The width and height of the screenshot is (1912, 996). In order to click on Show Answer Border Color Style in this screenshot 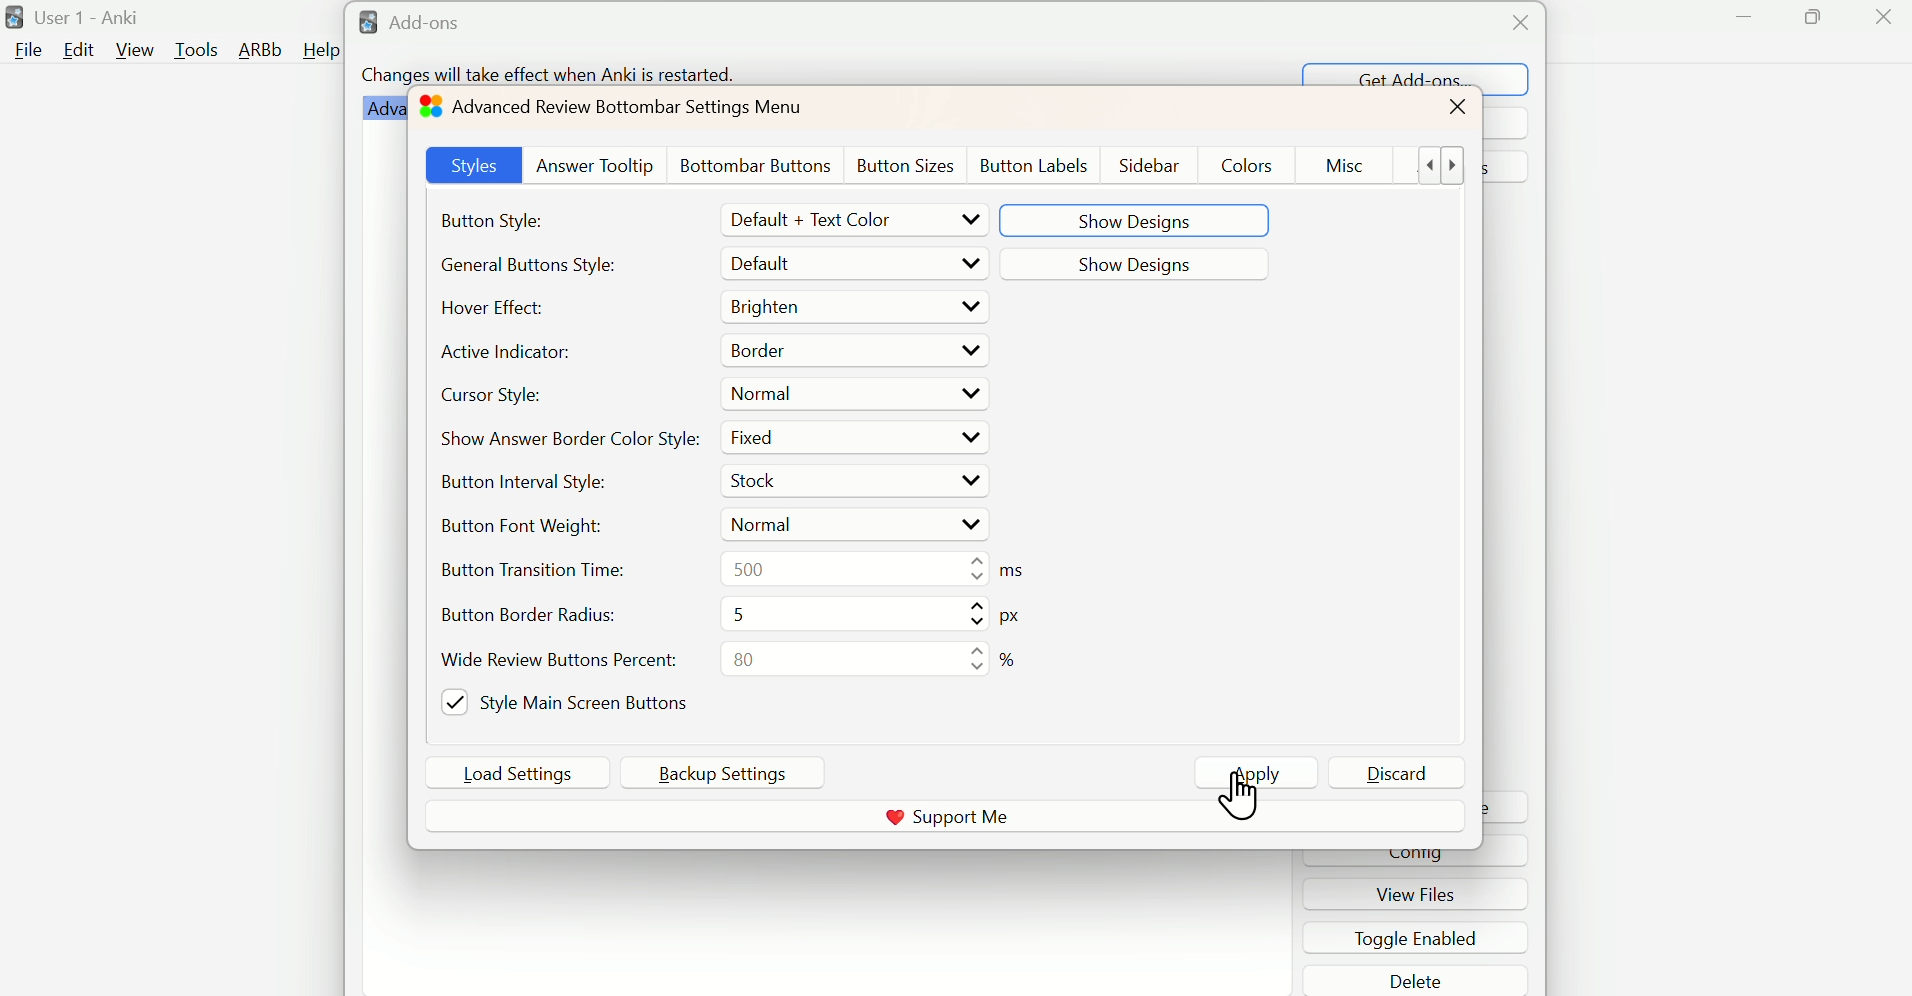, I will do `click(566, 440)`.